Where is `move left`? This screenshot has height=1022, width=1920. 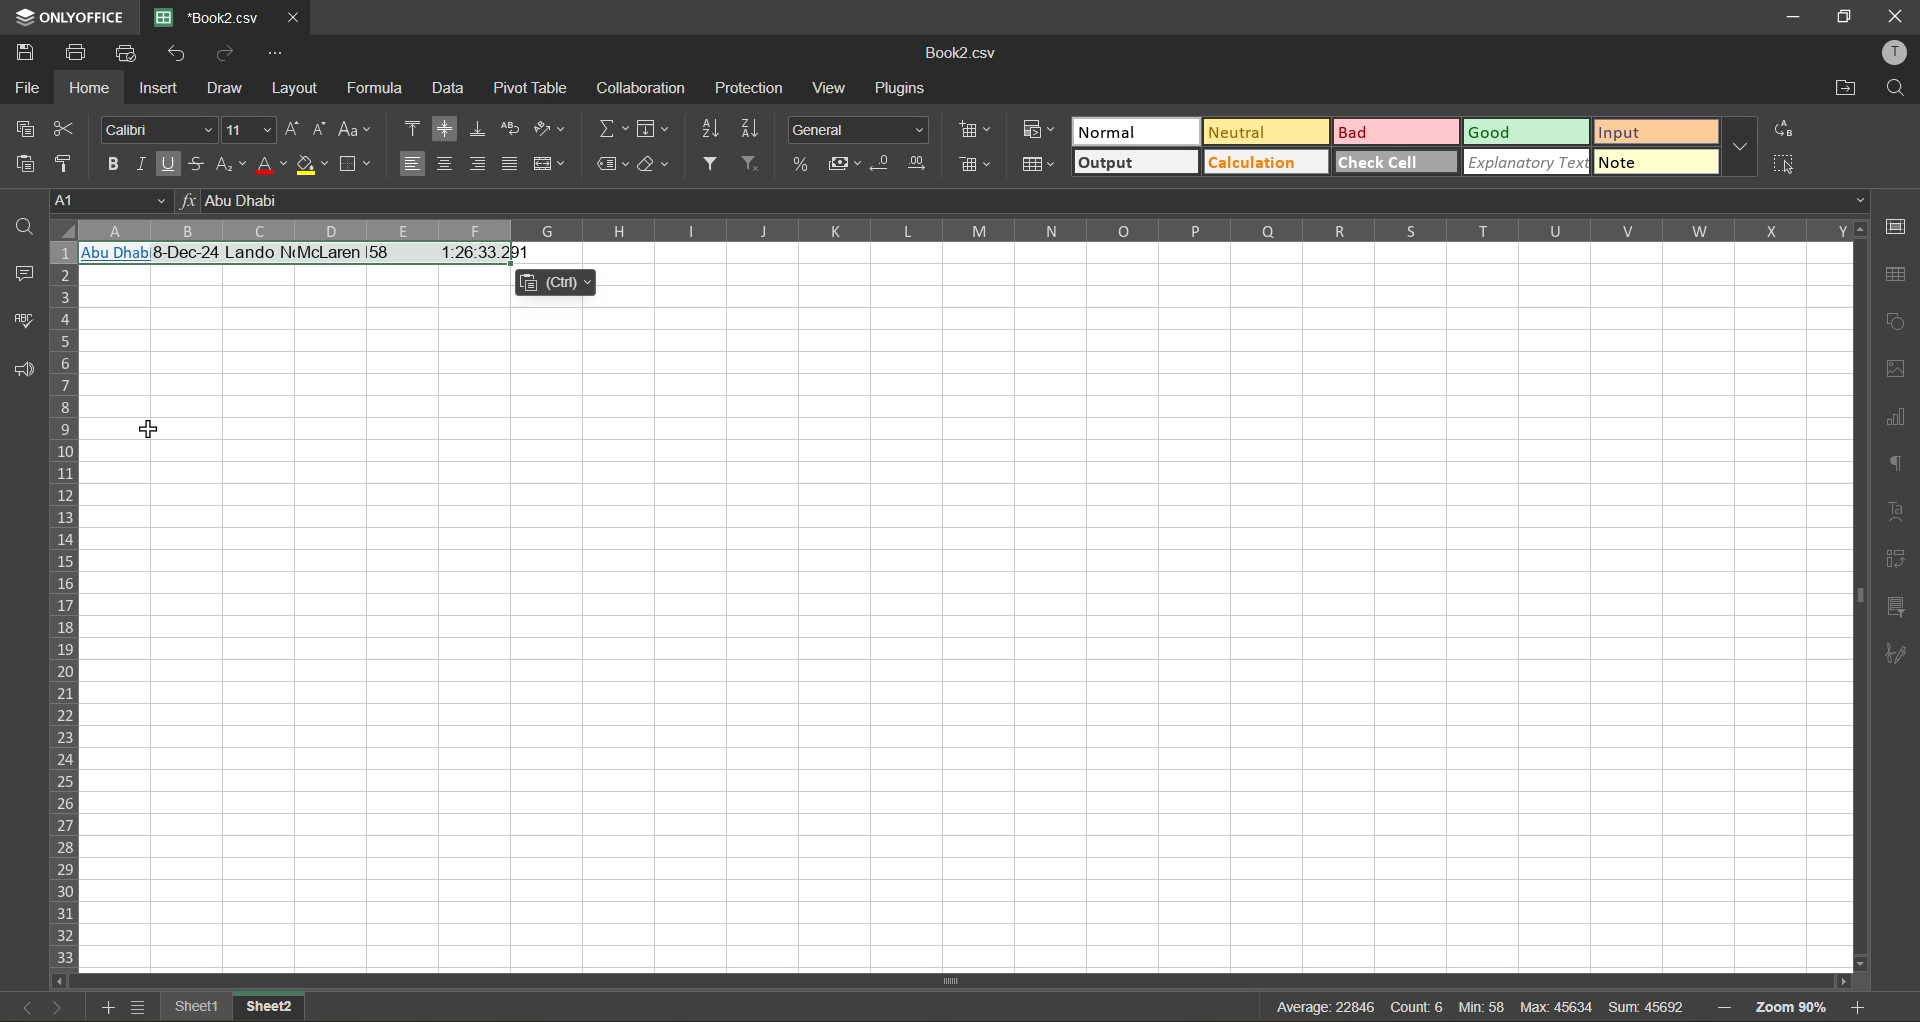
move left is located at coordinates (60, 981).